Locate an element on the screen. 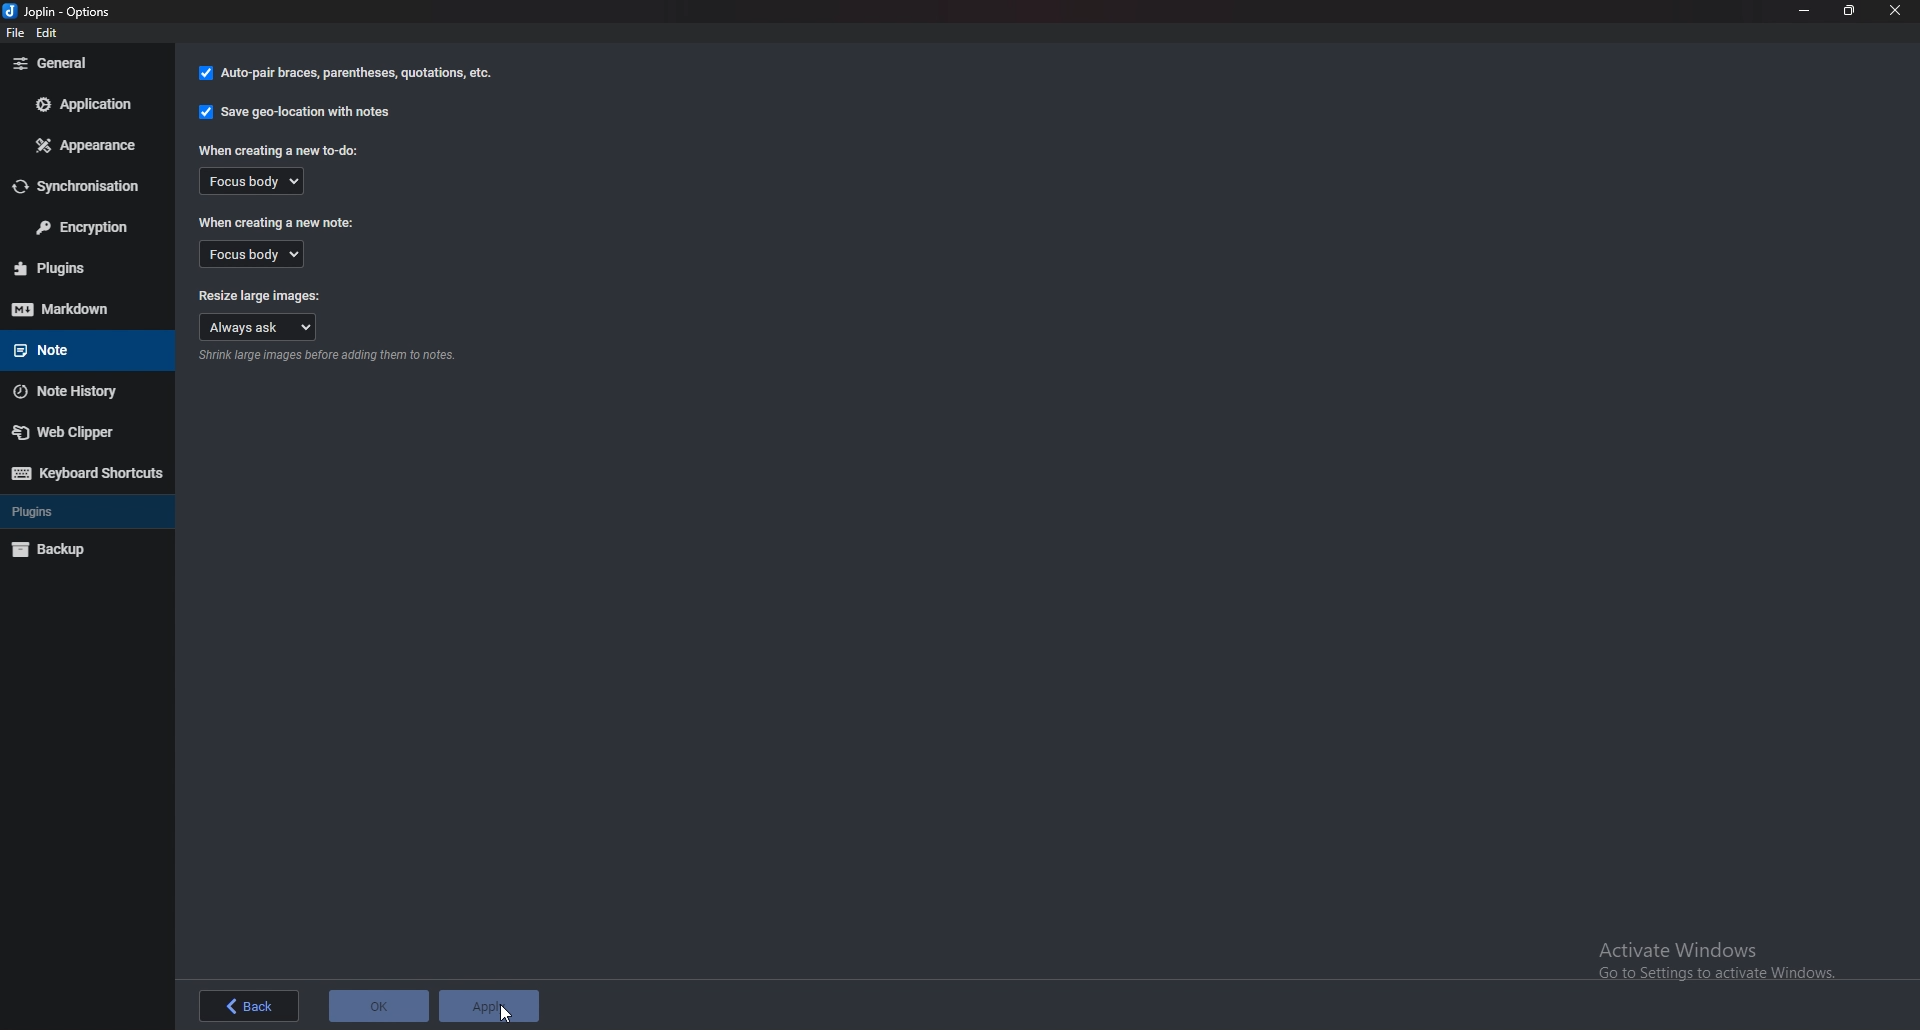 The height and width of the screenshot is (1030, 1920). ok is located at coordinates (378, 1006).